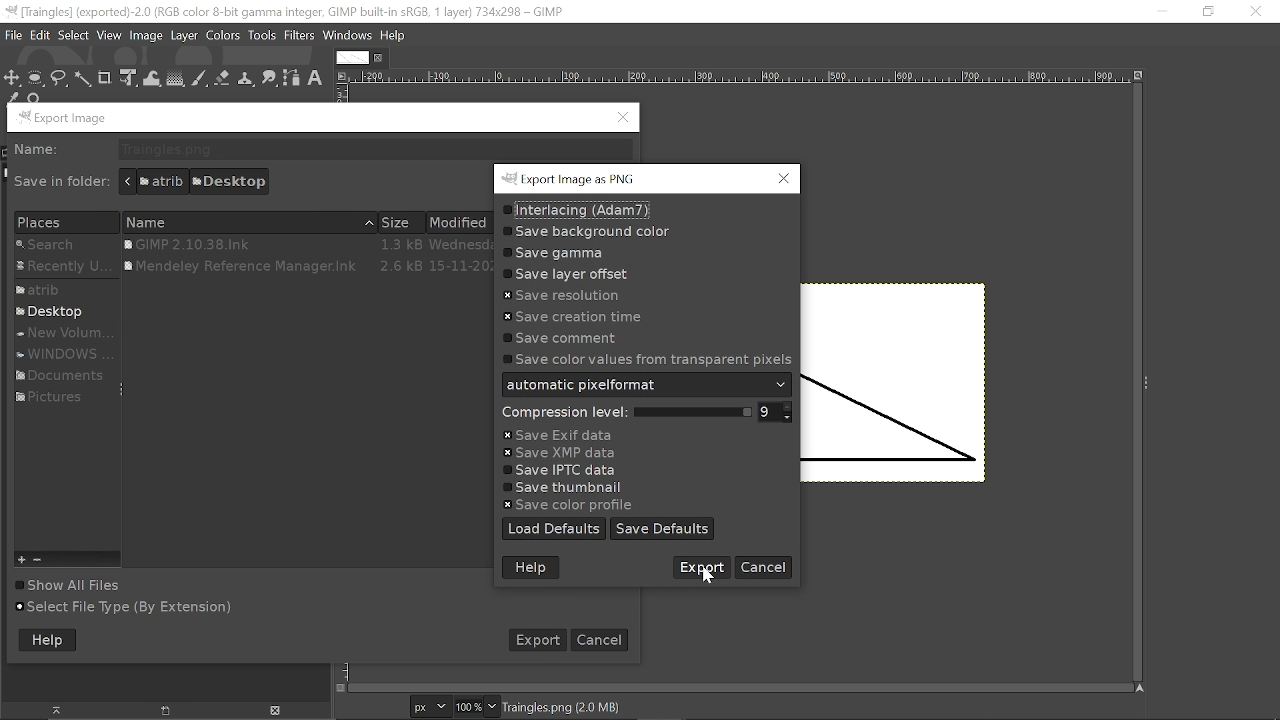 The width and height of the screenshot is (1280, 720). What do you see at coordinates (90, 585) in the screenshot?
I see `Show All Files` at bounding box center [90, 585].